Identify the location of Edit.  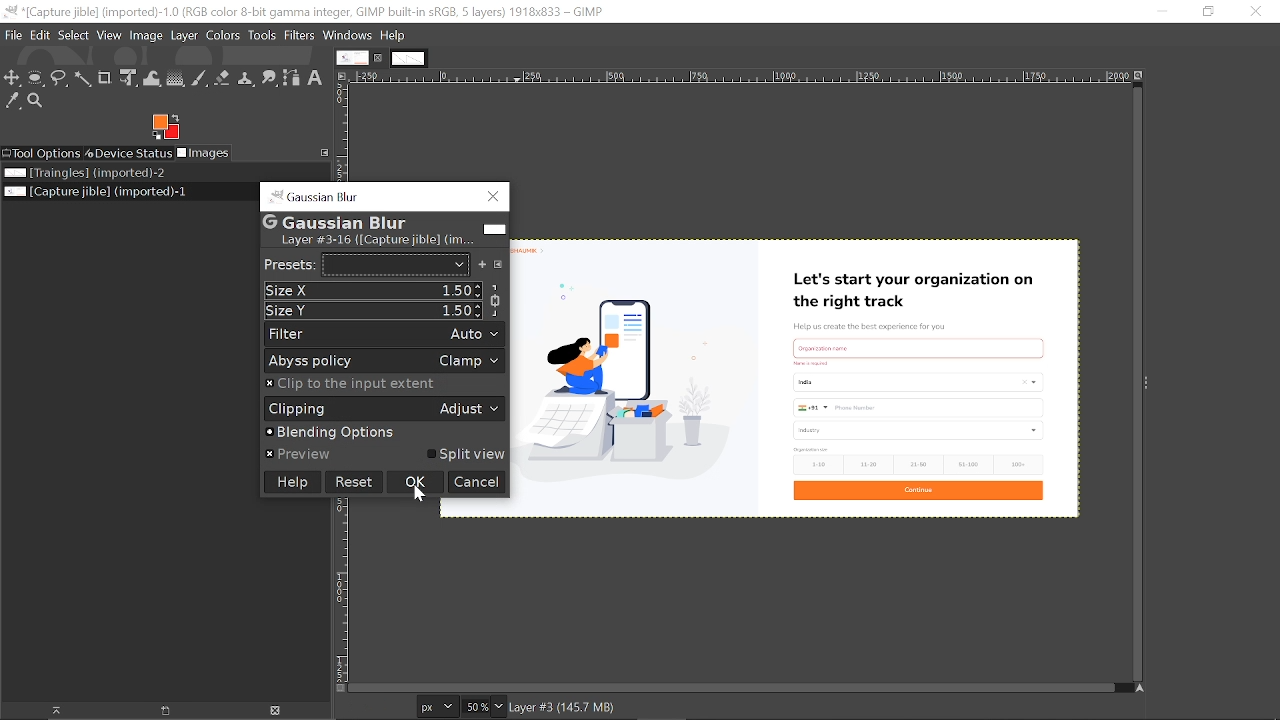
(41, 37).